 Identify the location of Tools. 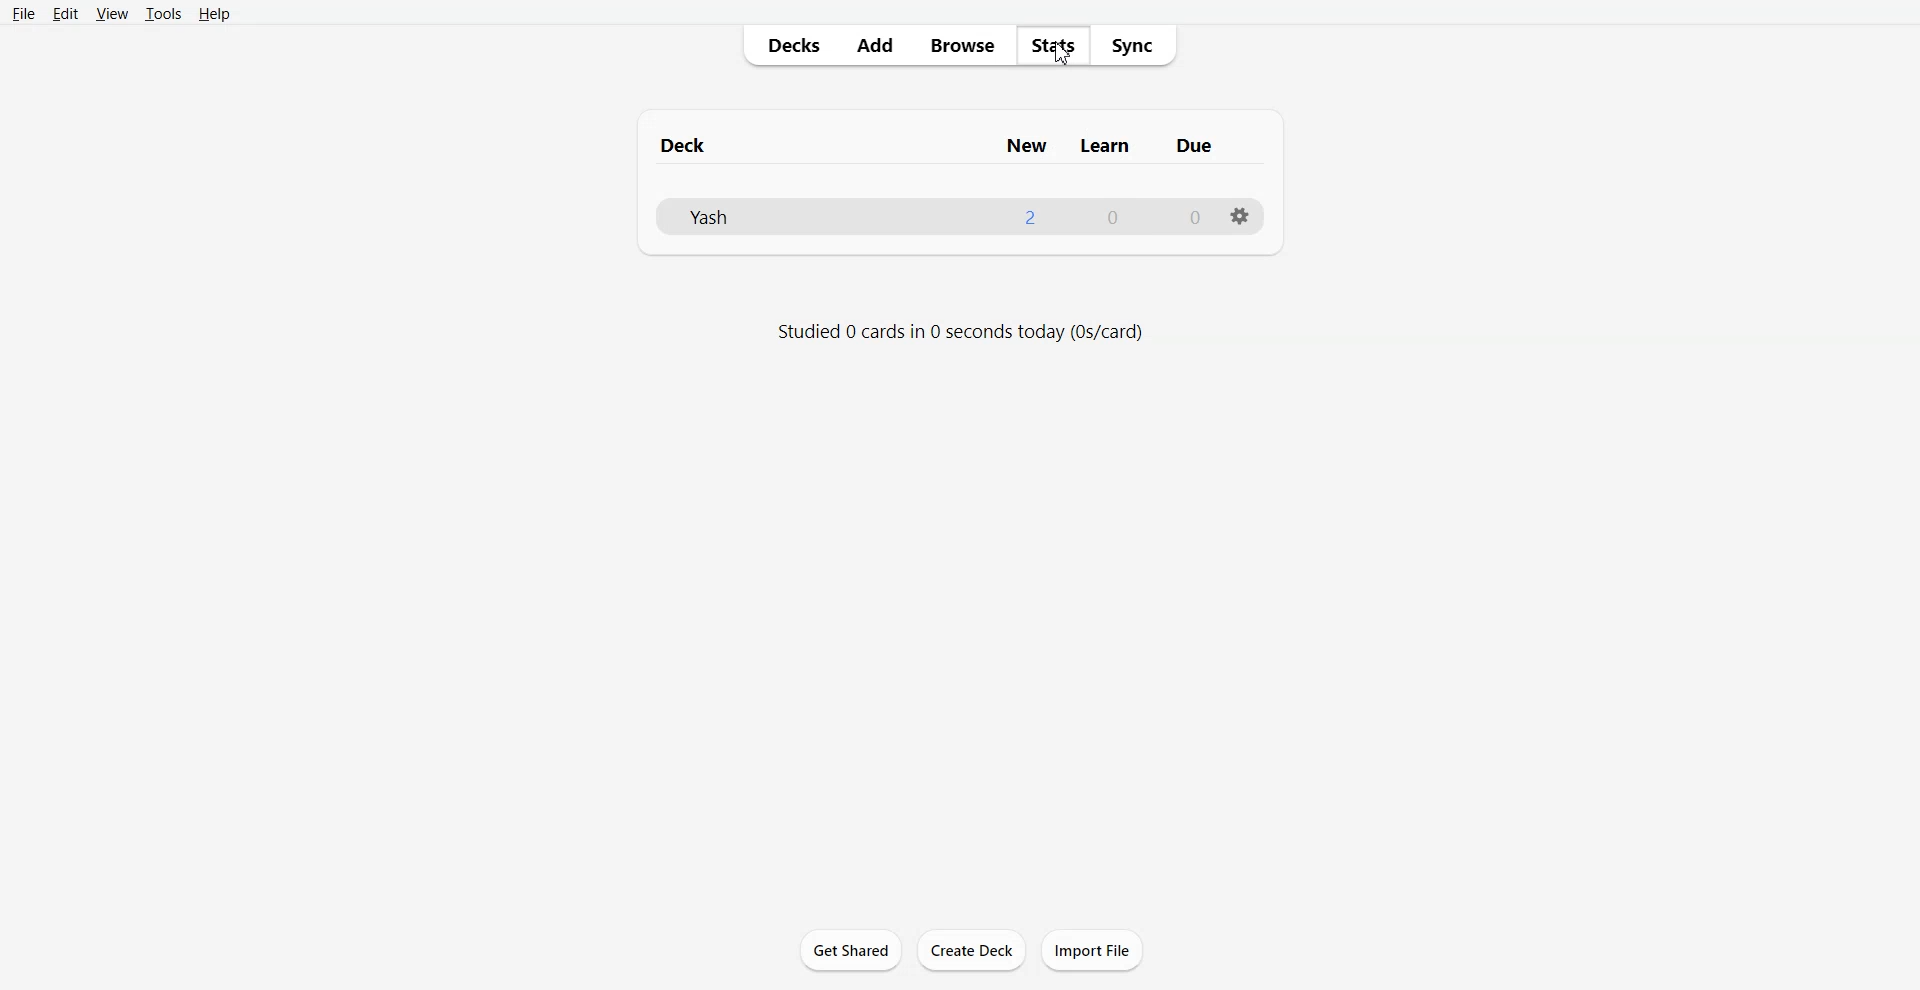
(163, 14).